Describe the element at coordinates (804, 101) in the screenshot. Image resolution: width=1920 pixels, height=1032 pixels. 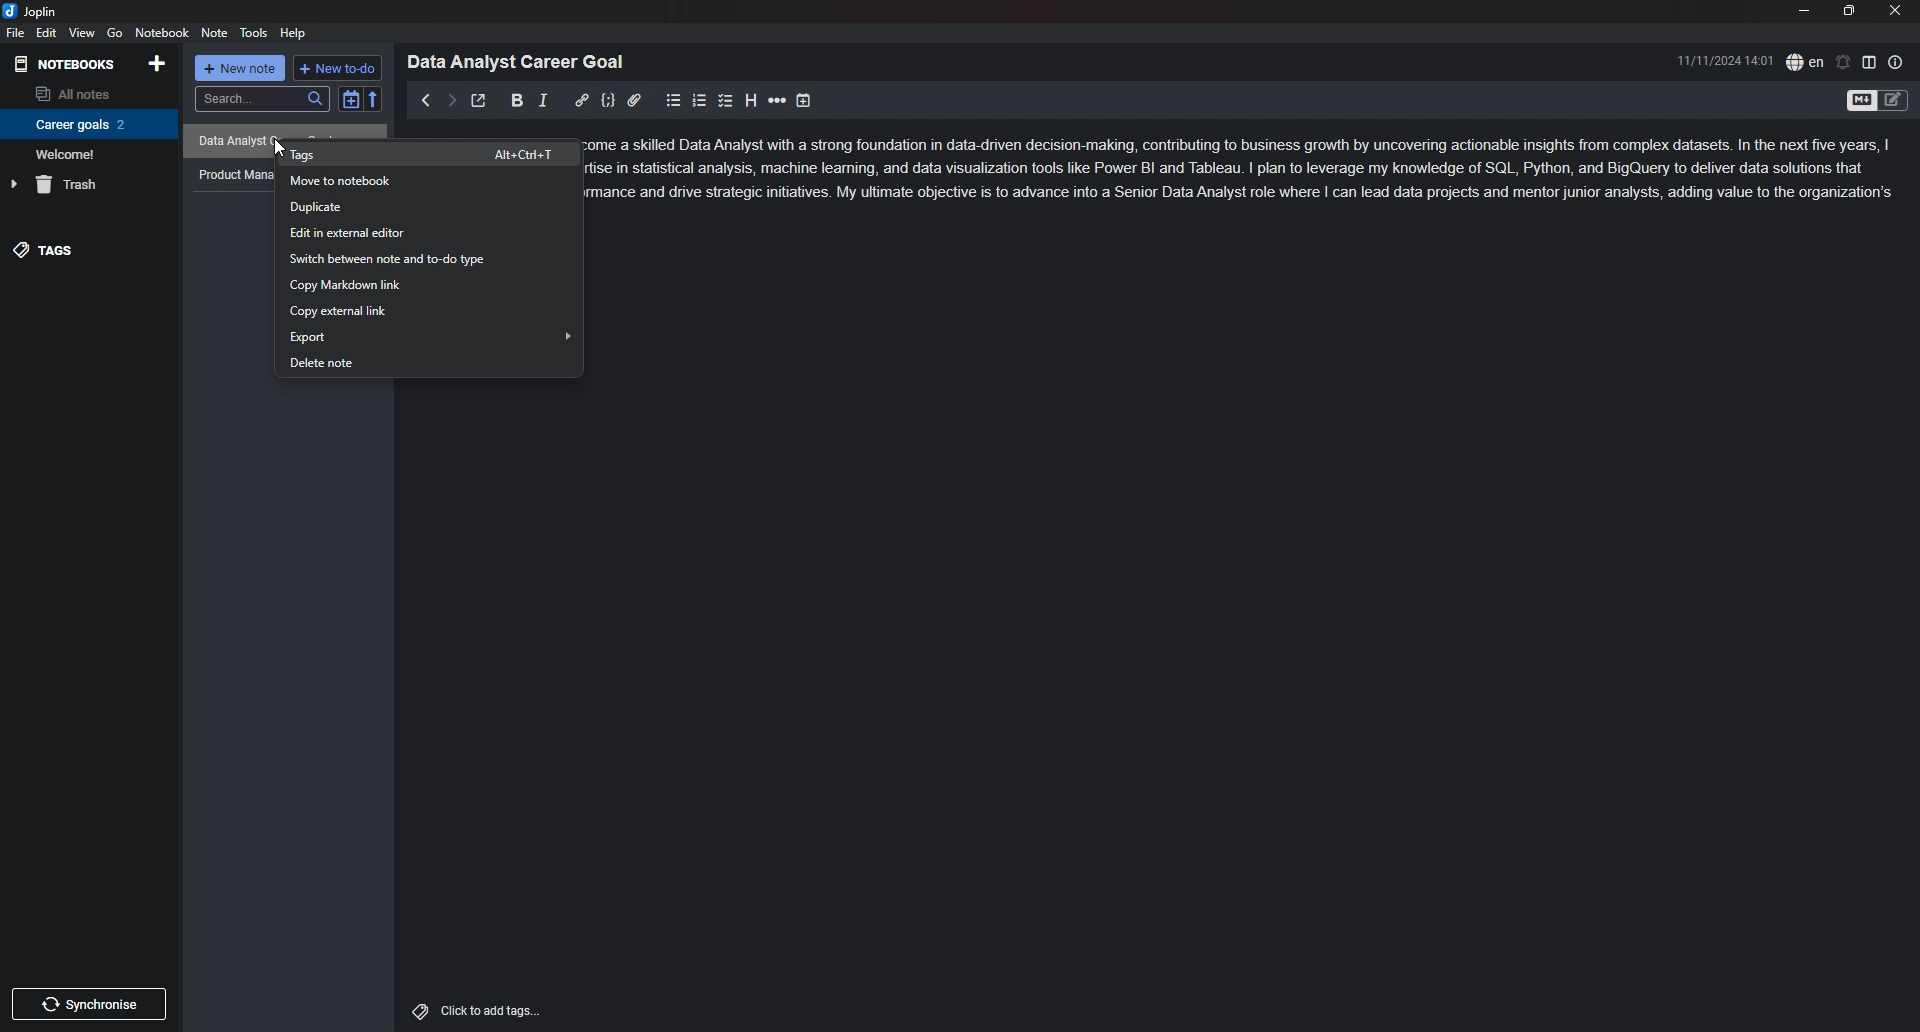
I see `add time` at that location.